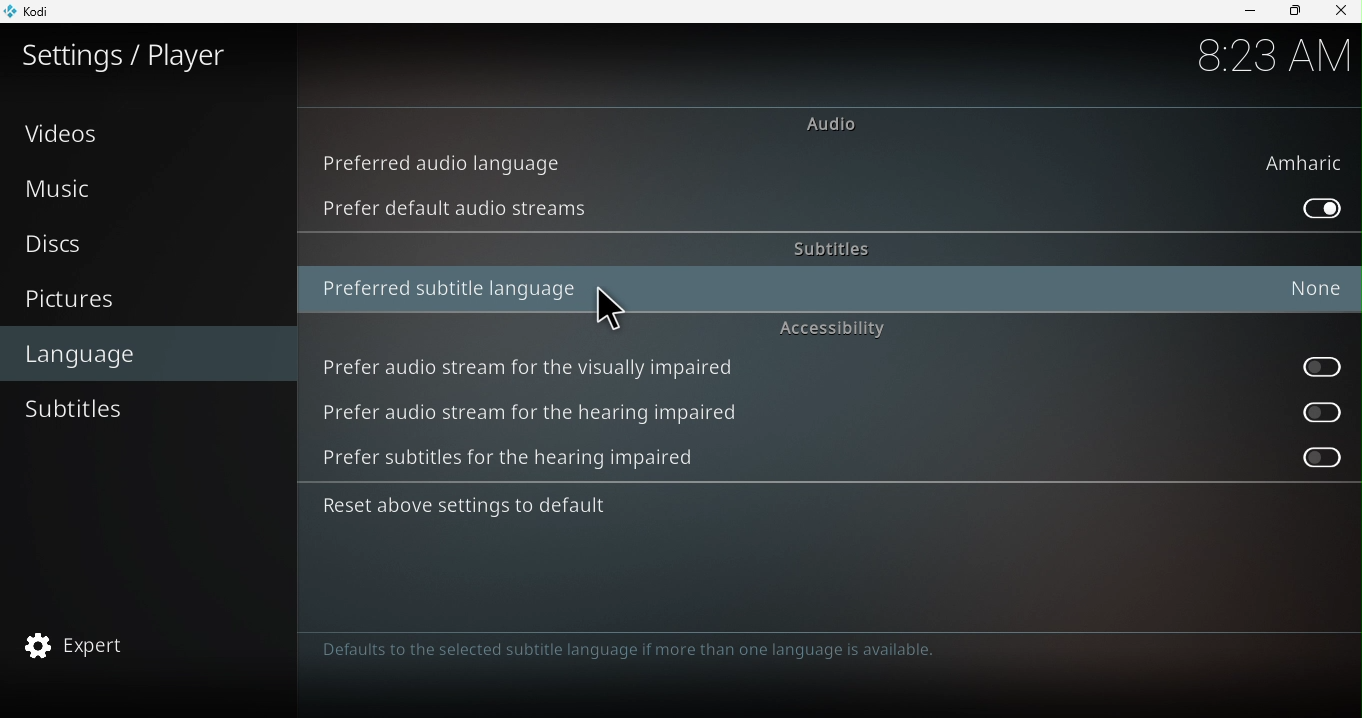 The image size is (1362, 718). I want to click on Prefer subtitles for the hearing impaired, so click(1304, 458).